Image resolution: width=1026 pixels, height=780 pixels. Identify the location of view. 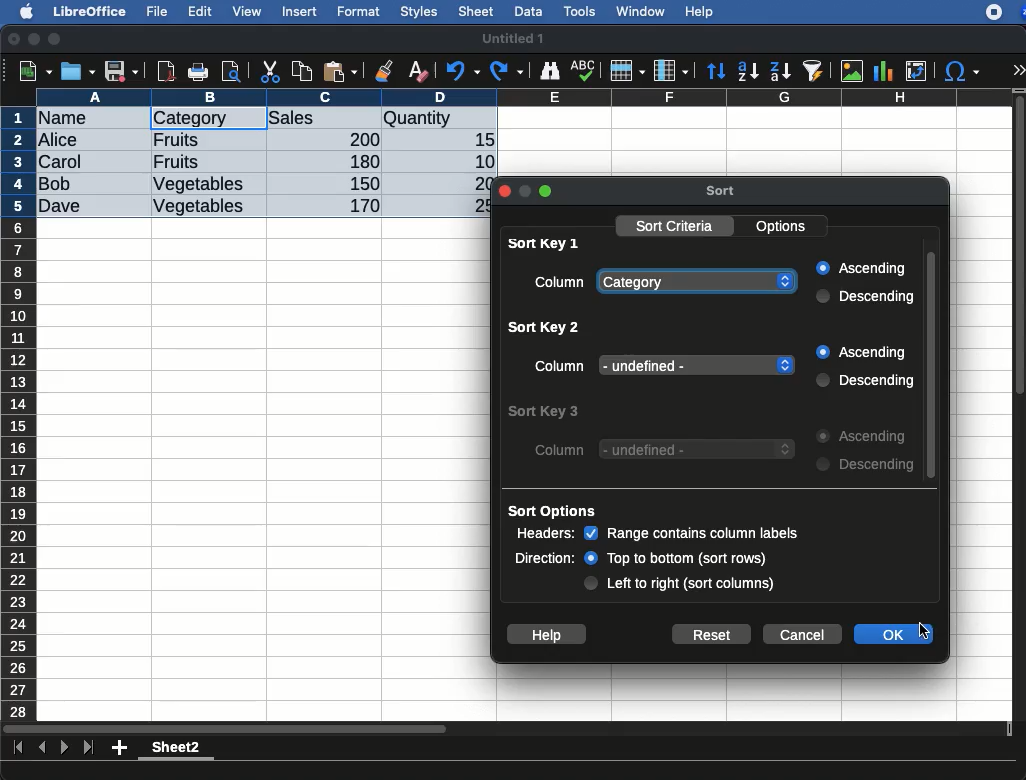
(247, 11).